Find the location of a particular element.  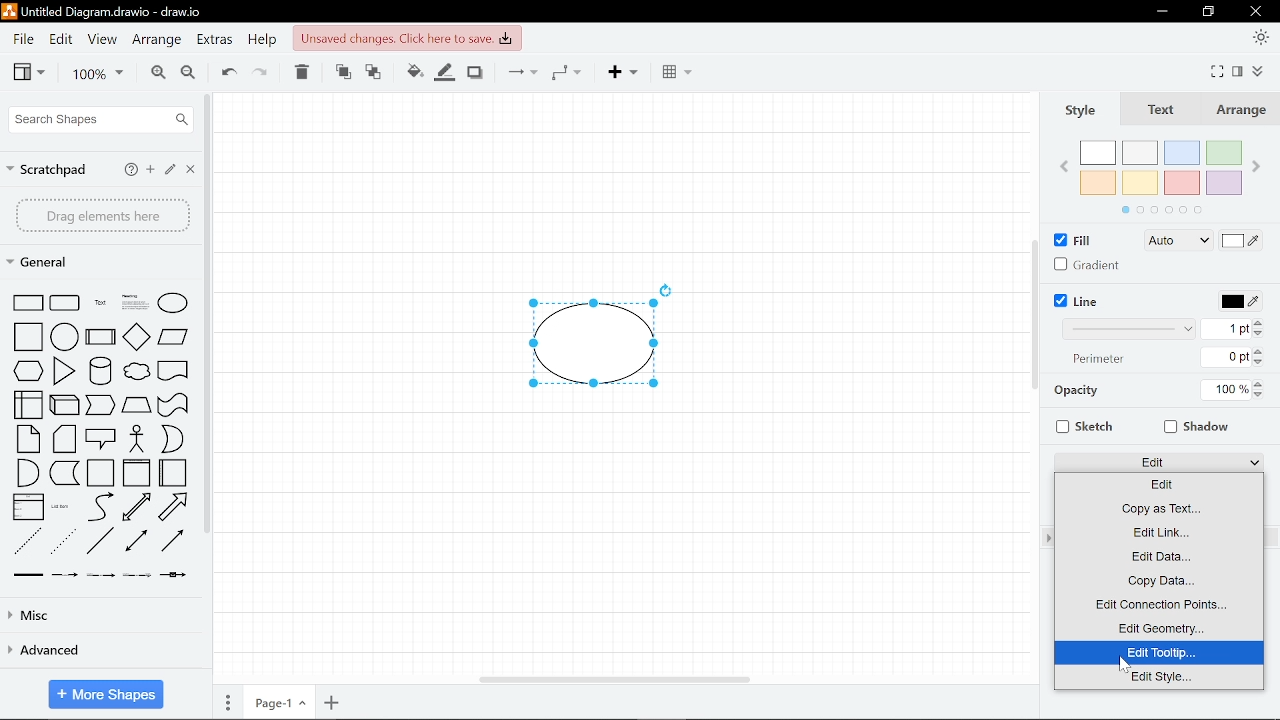

Opacity is located at coordinates (1114, 392).